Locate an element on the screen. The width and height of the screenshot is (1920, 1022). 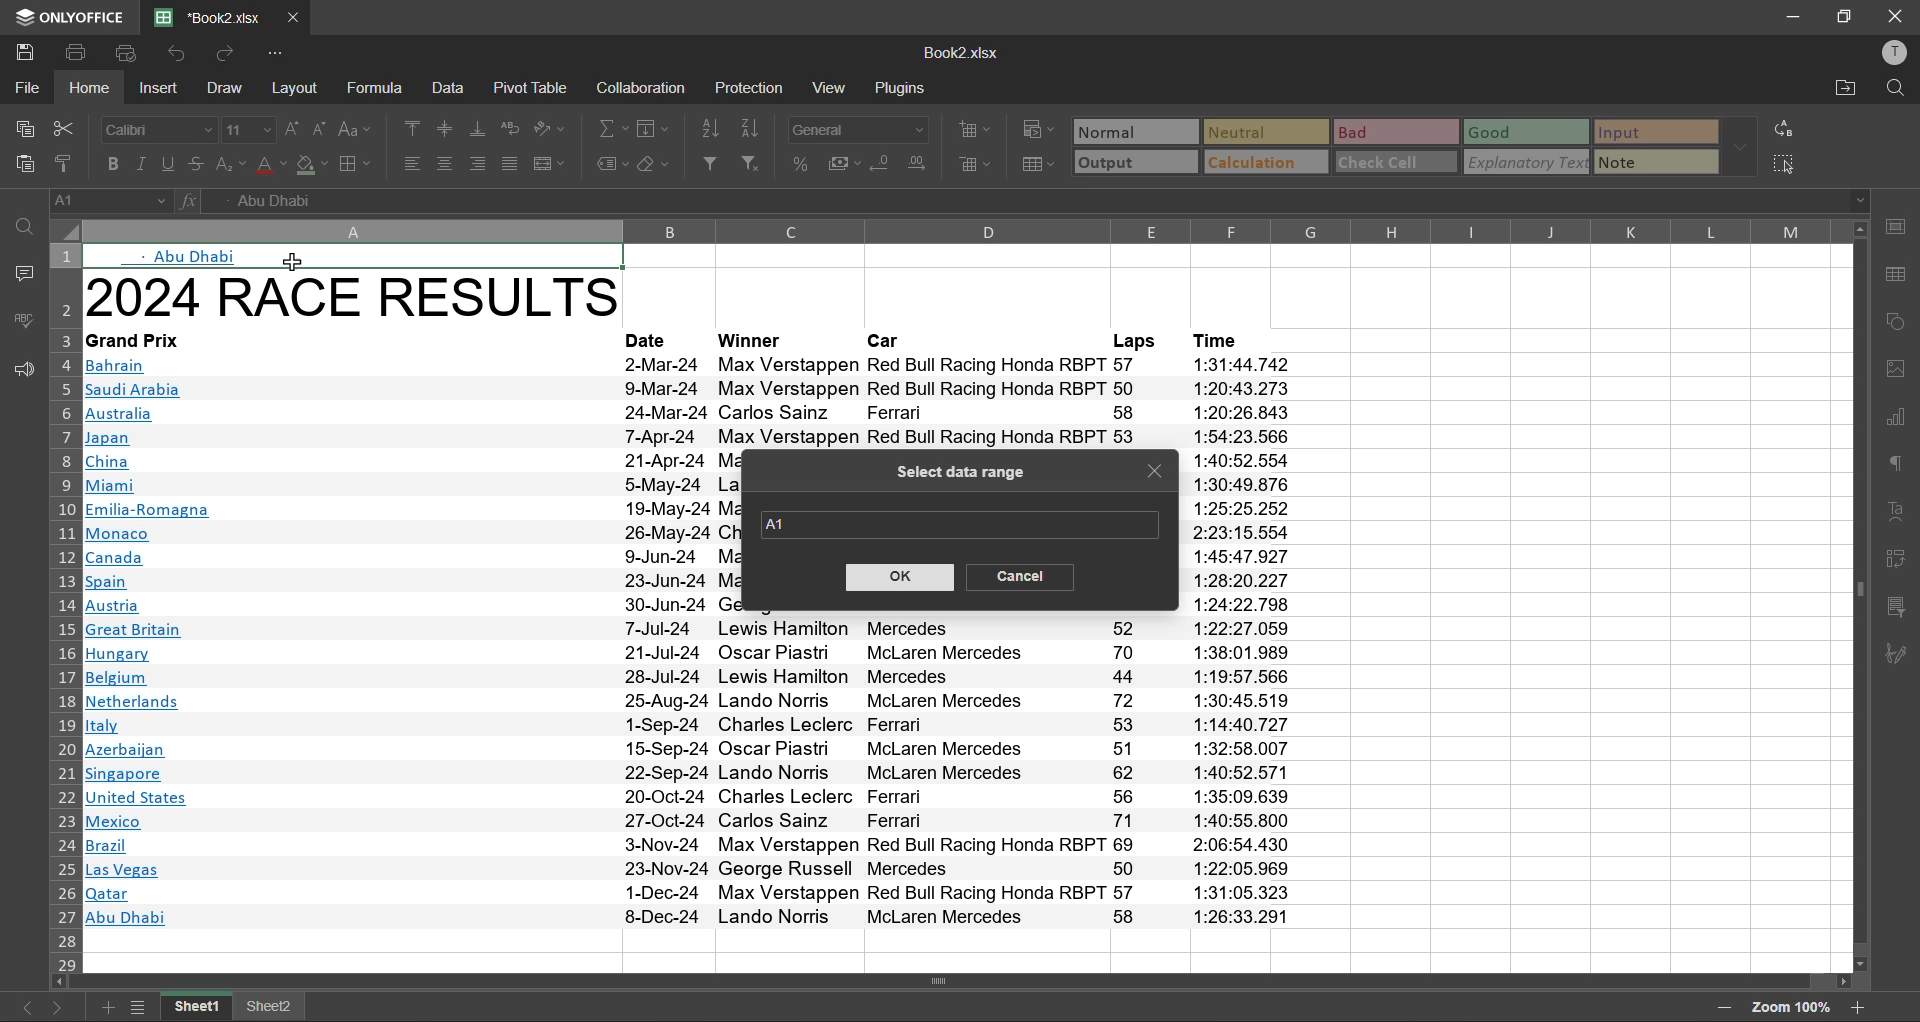
zoom in is located at coordinates (1857, 1005).